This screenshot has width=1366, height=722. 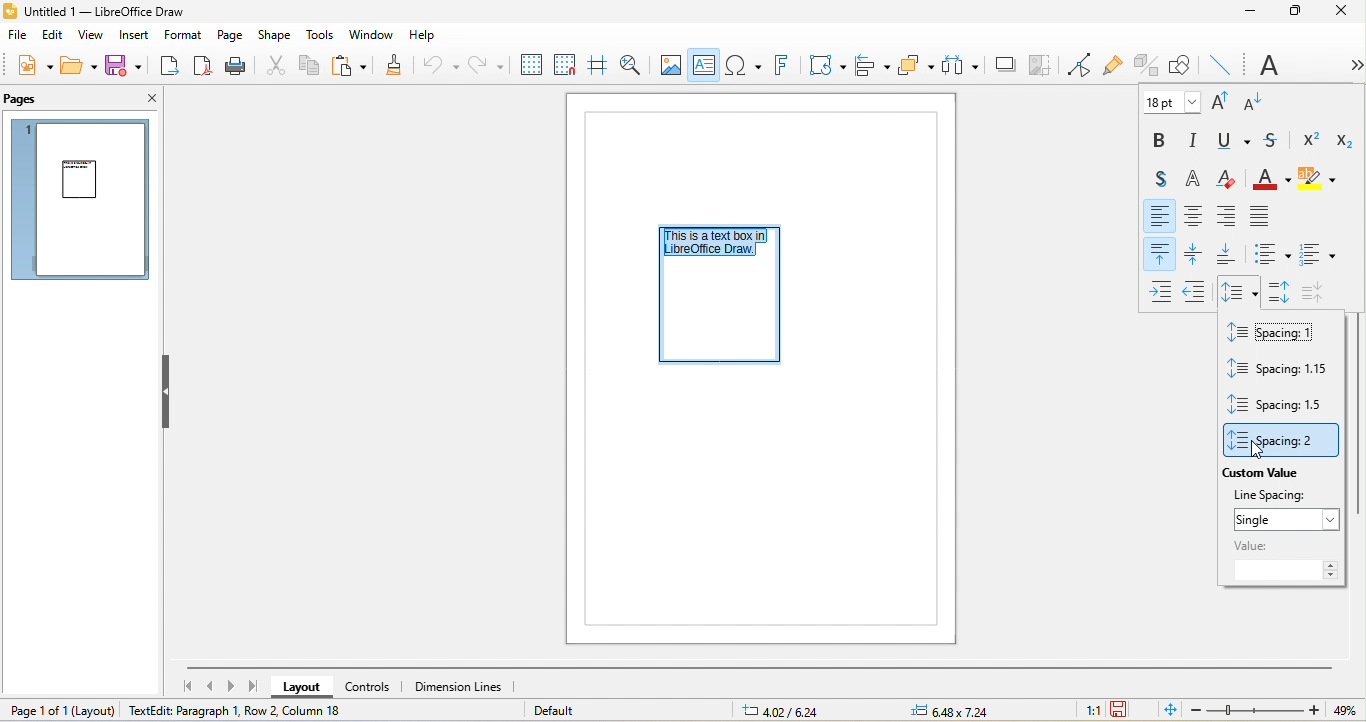 What do you see at coordinates (1281, 408) in the screenshot?
I see `spacing 1.5` at bounding box center [1281, 408].